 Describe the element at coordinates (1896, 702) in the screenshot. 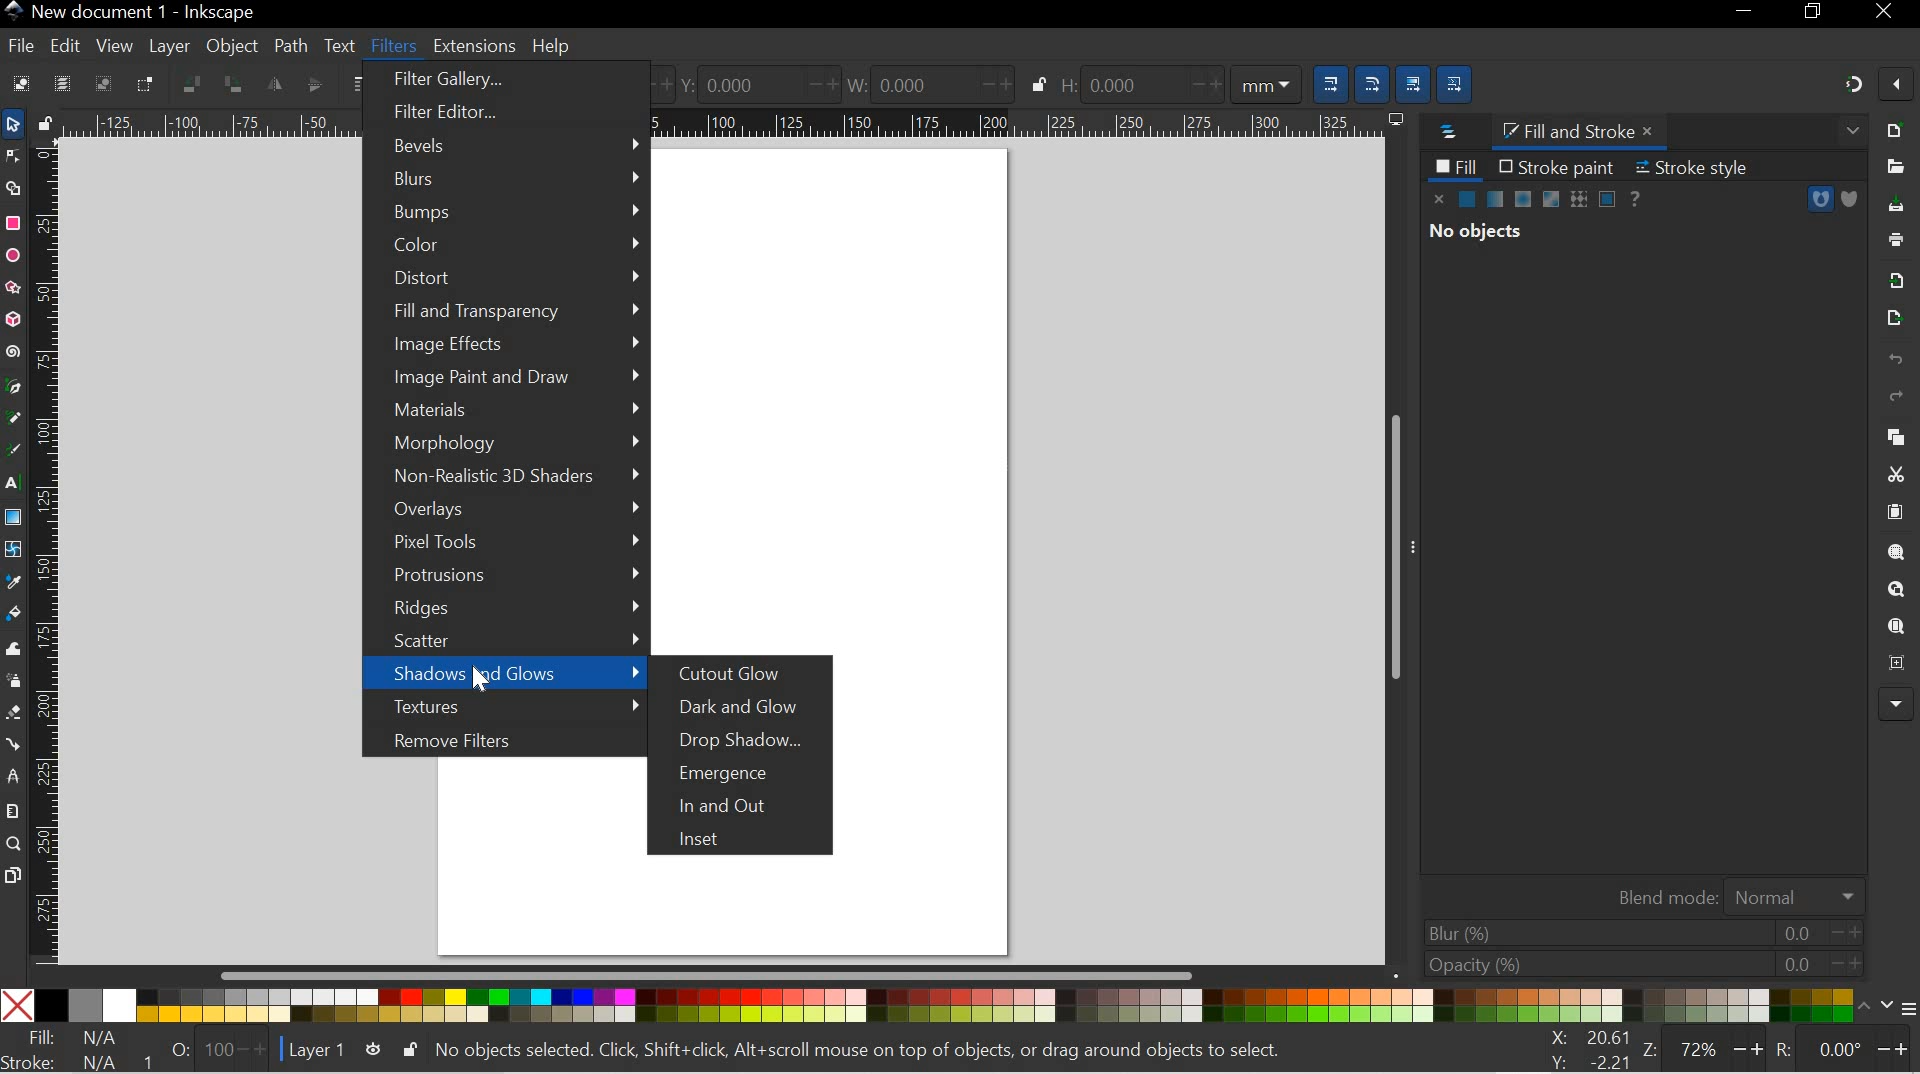

I see `Image and Text Effects` at that location.